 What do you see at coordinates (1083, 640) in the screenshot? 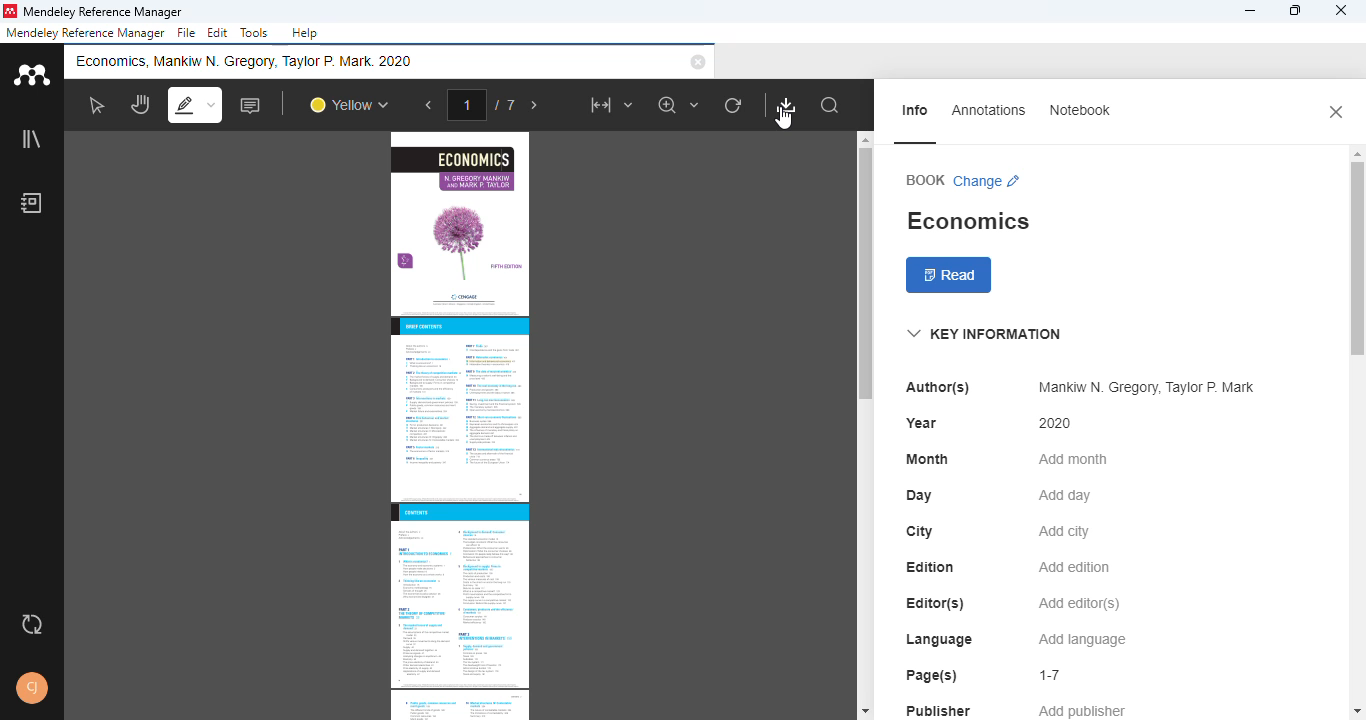
I see `add language` at bounding box center [1083, 640].